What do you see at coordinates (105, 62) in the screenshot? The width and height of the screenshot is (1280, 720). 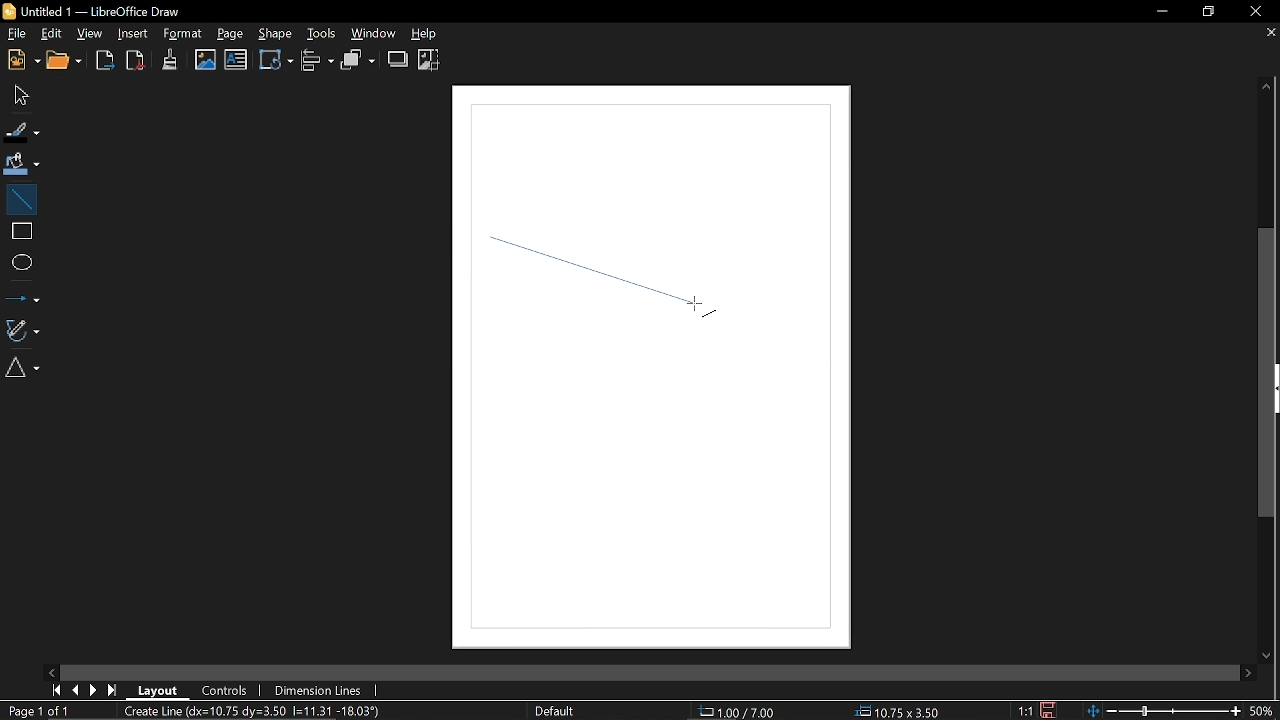 I see `Export` at bounding box center [105, 62].